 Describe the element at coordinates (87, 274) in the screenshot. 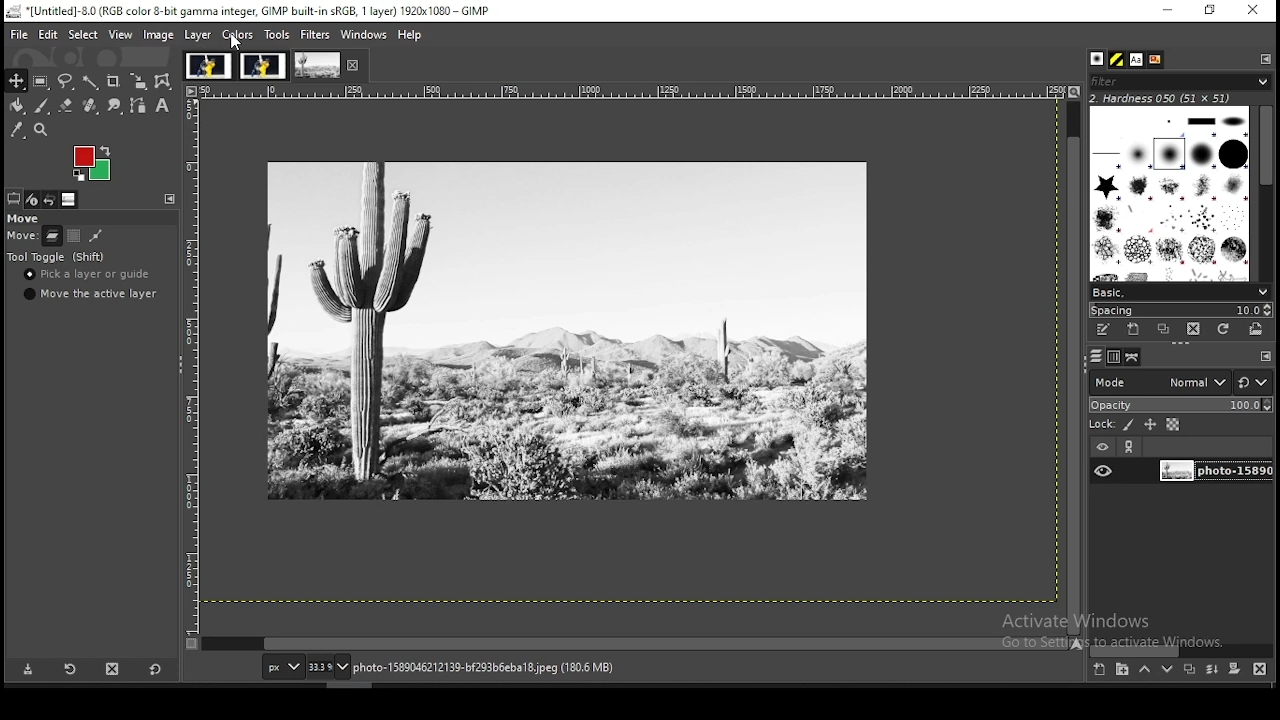

I see `pick a layer or guide` at that location.